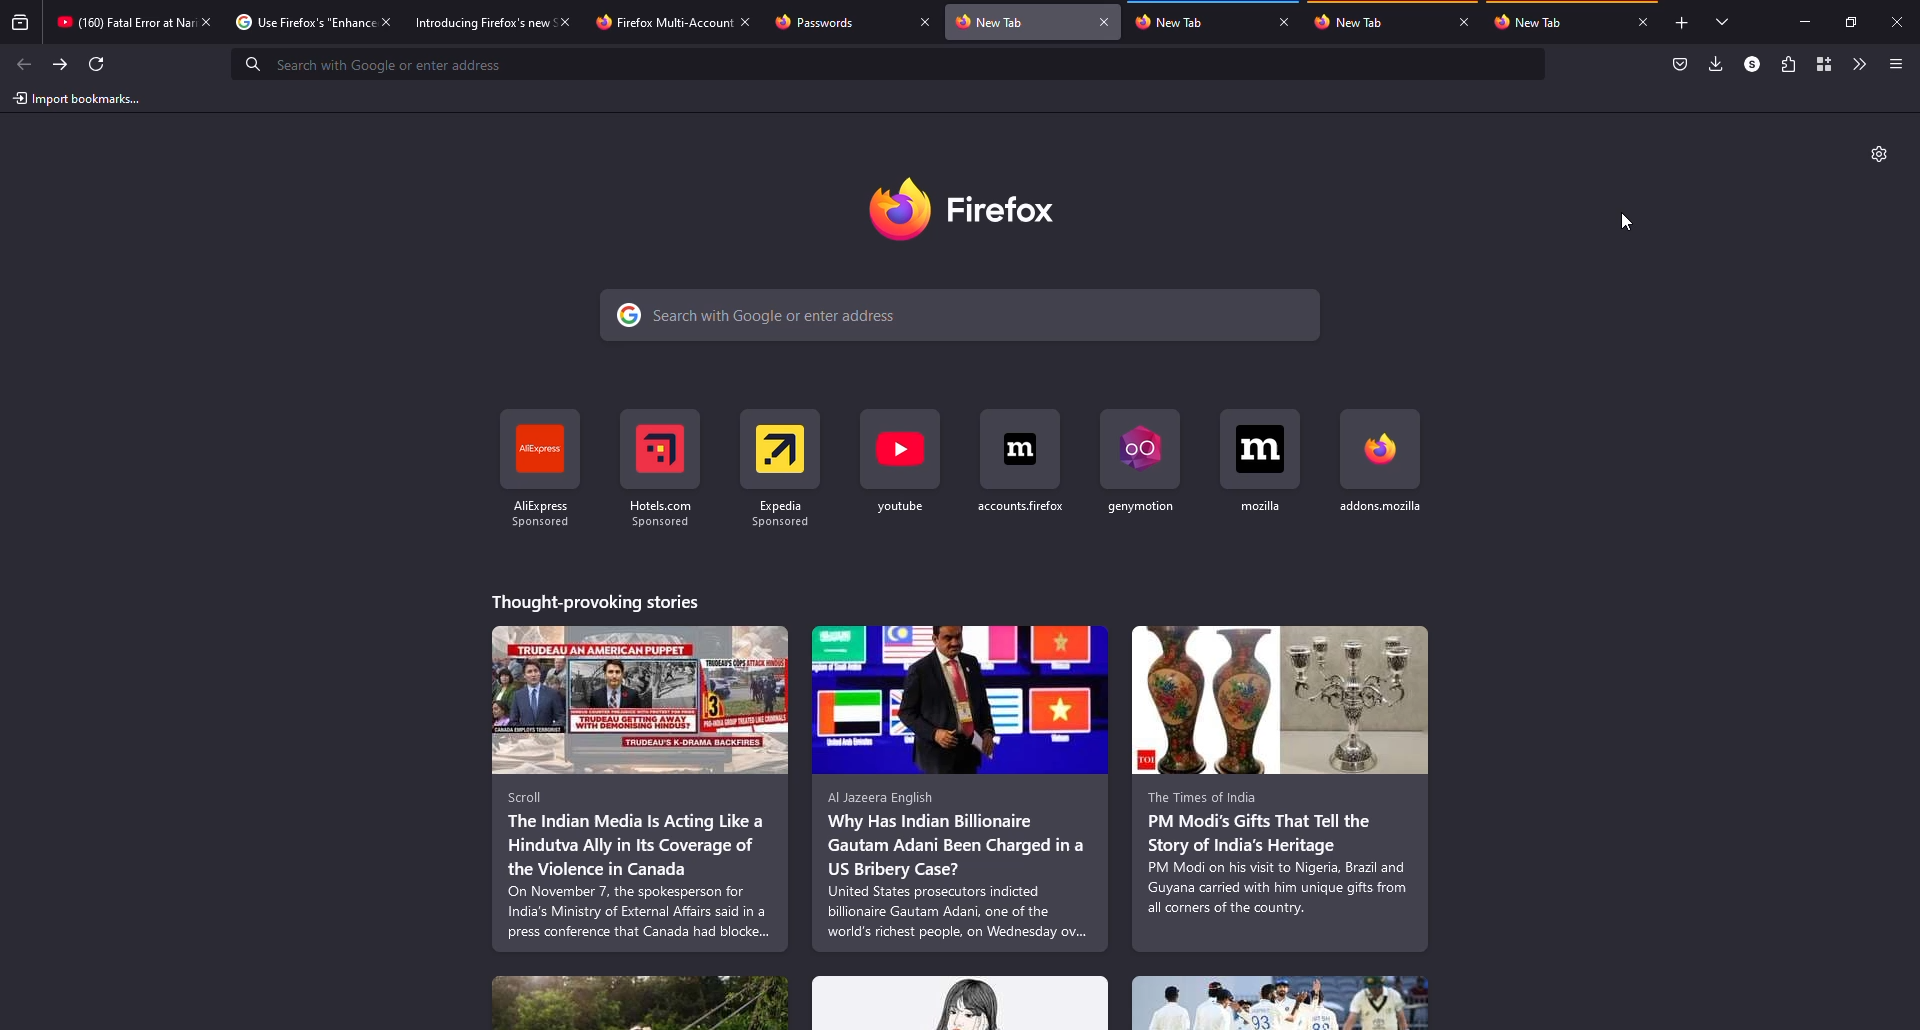  What do you see at coordinates (743, 20) in the screenshot?
I see `close` at bounding box center [743, 20].